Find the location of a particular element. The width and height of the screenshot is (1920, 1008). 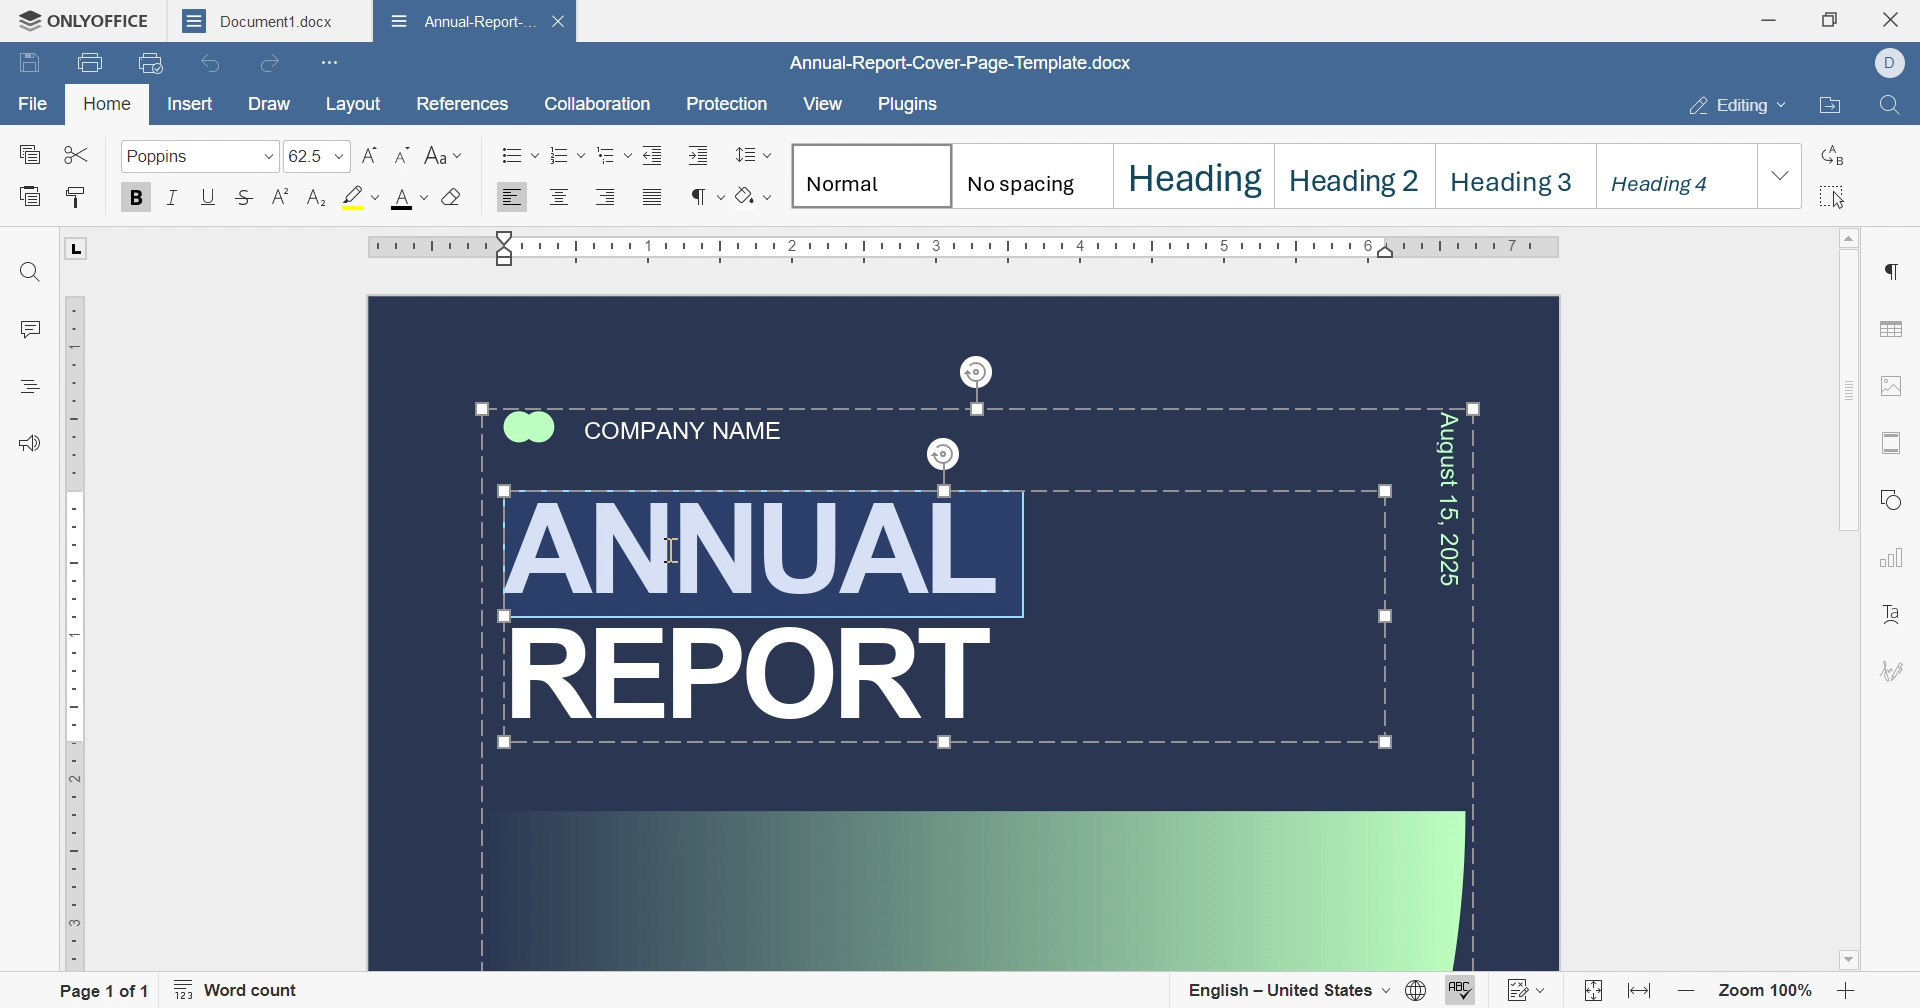

collaboration is located at coordinates (598, 105).